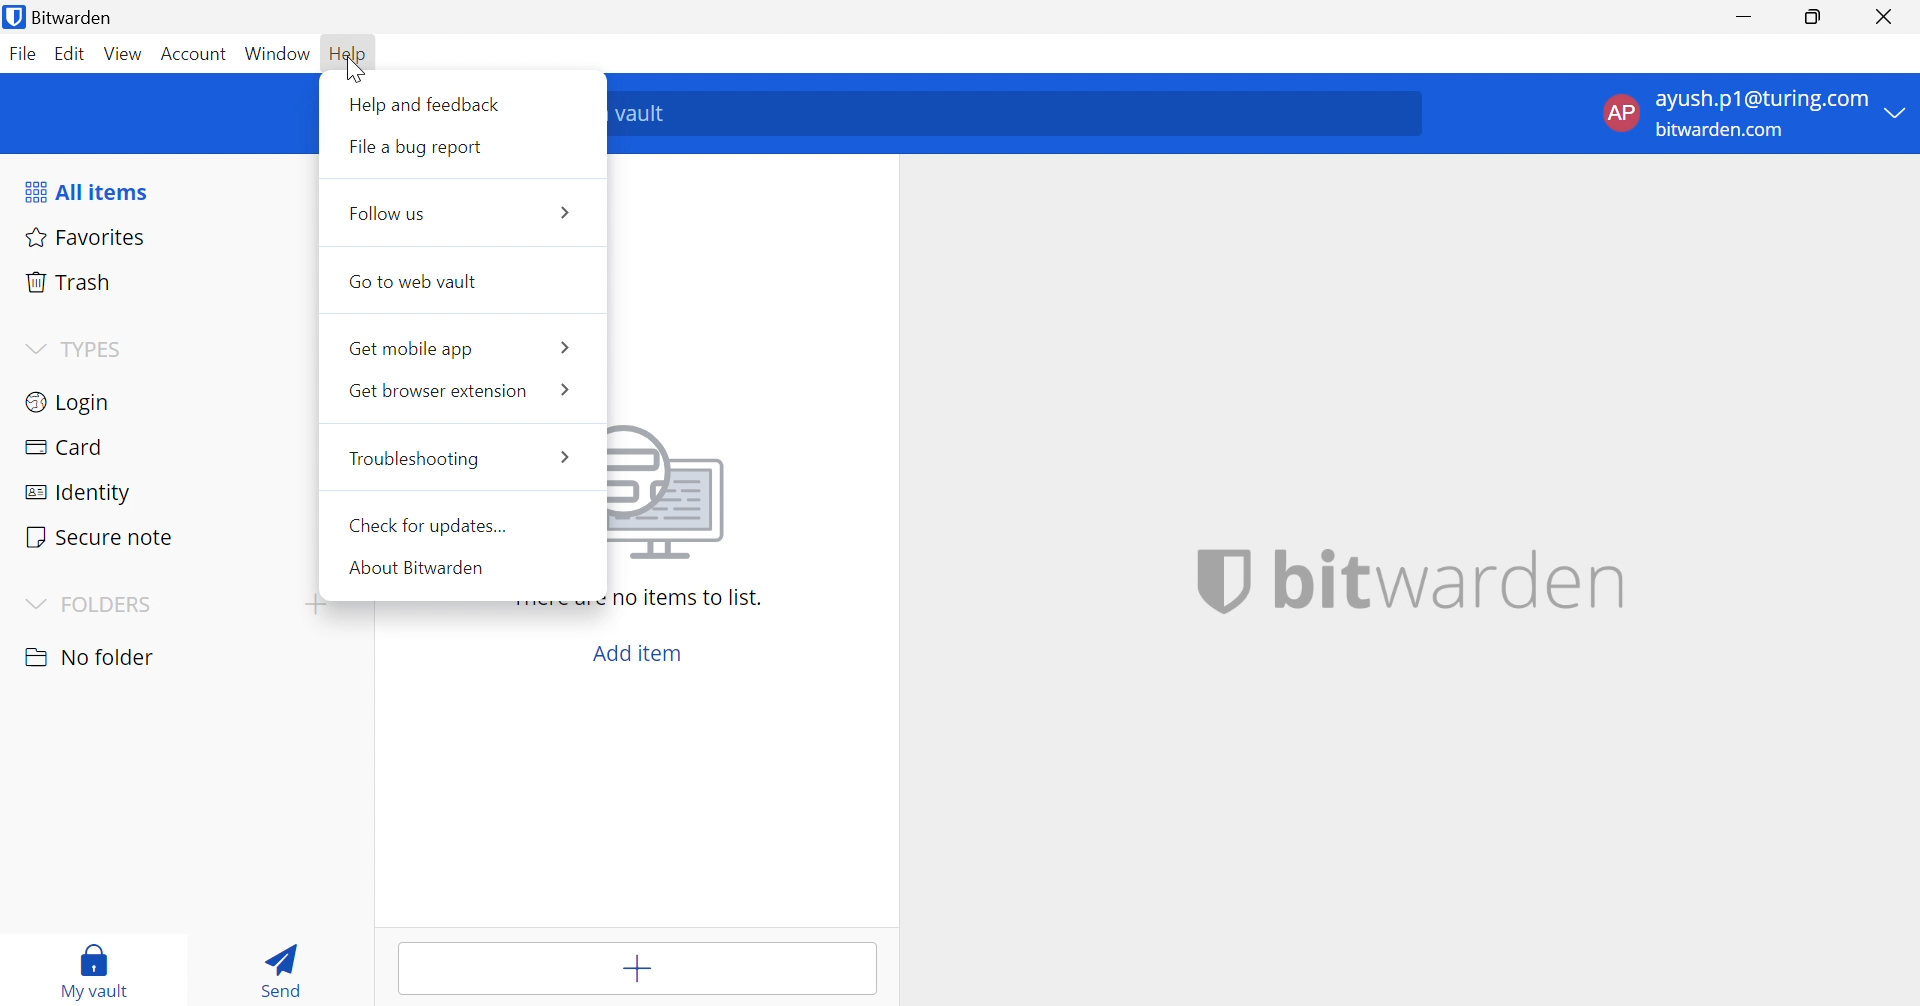 The width and height of the screenshot is (1920, 1006). I want to click on View, so click(124, 54).